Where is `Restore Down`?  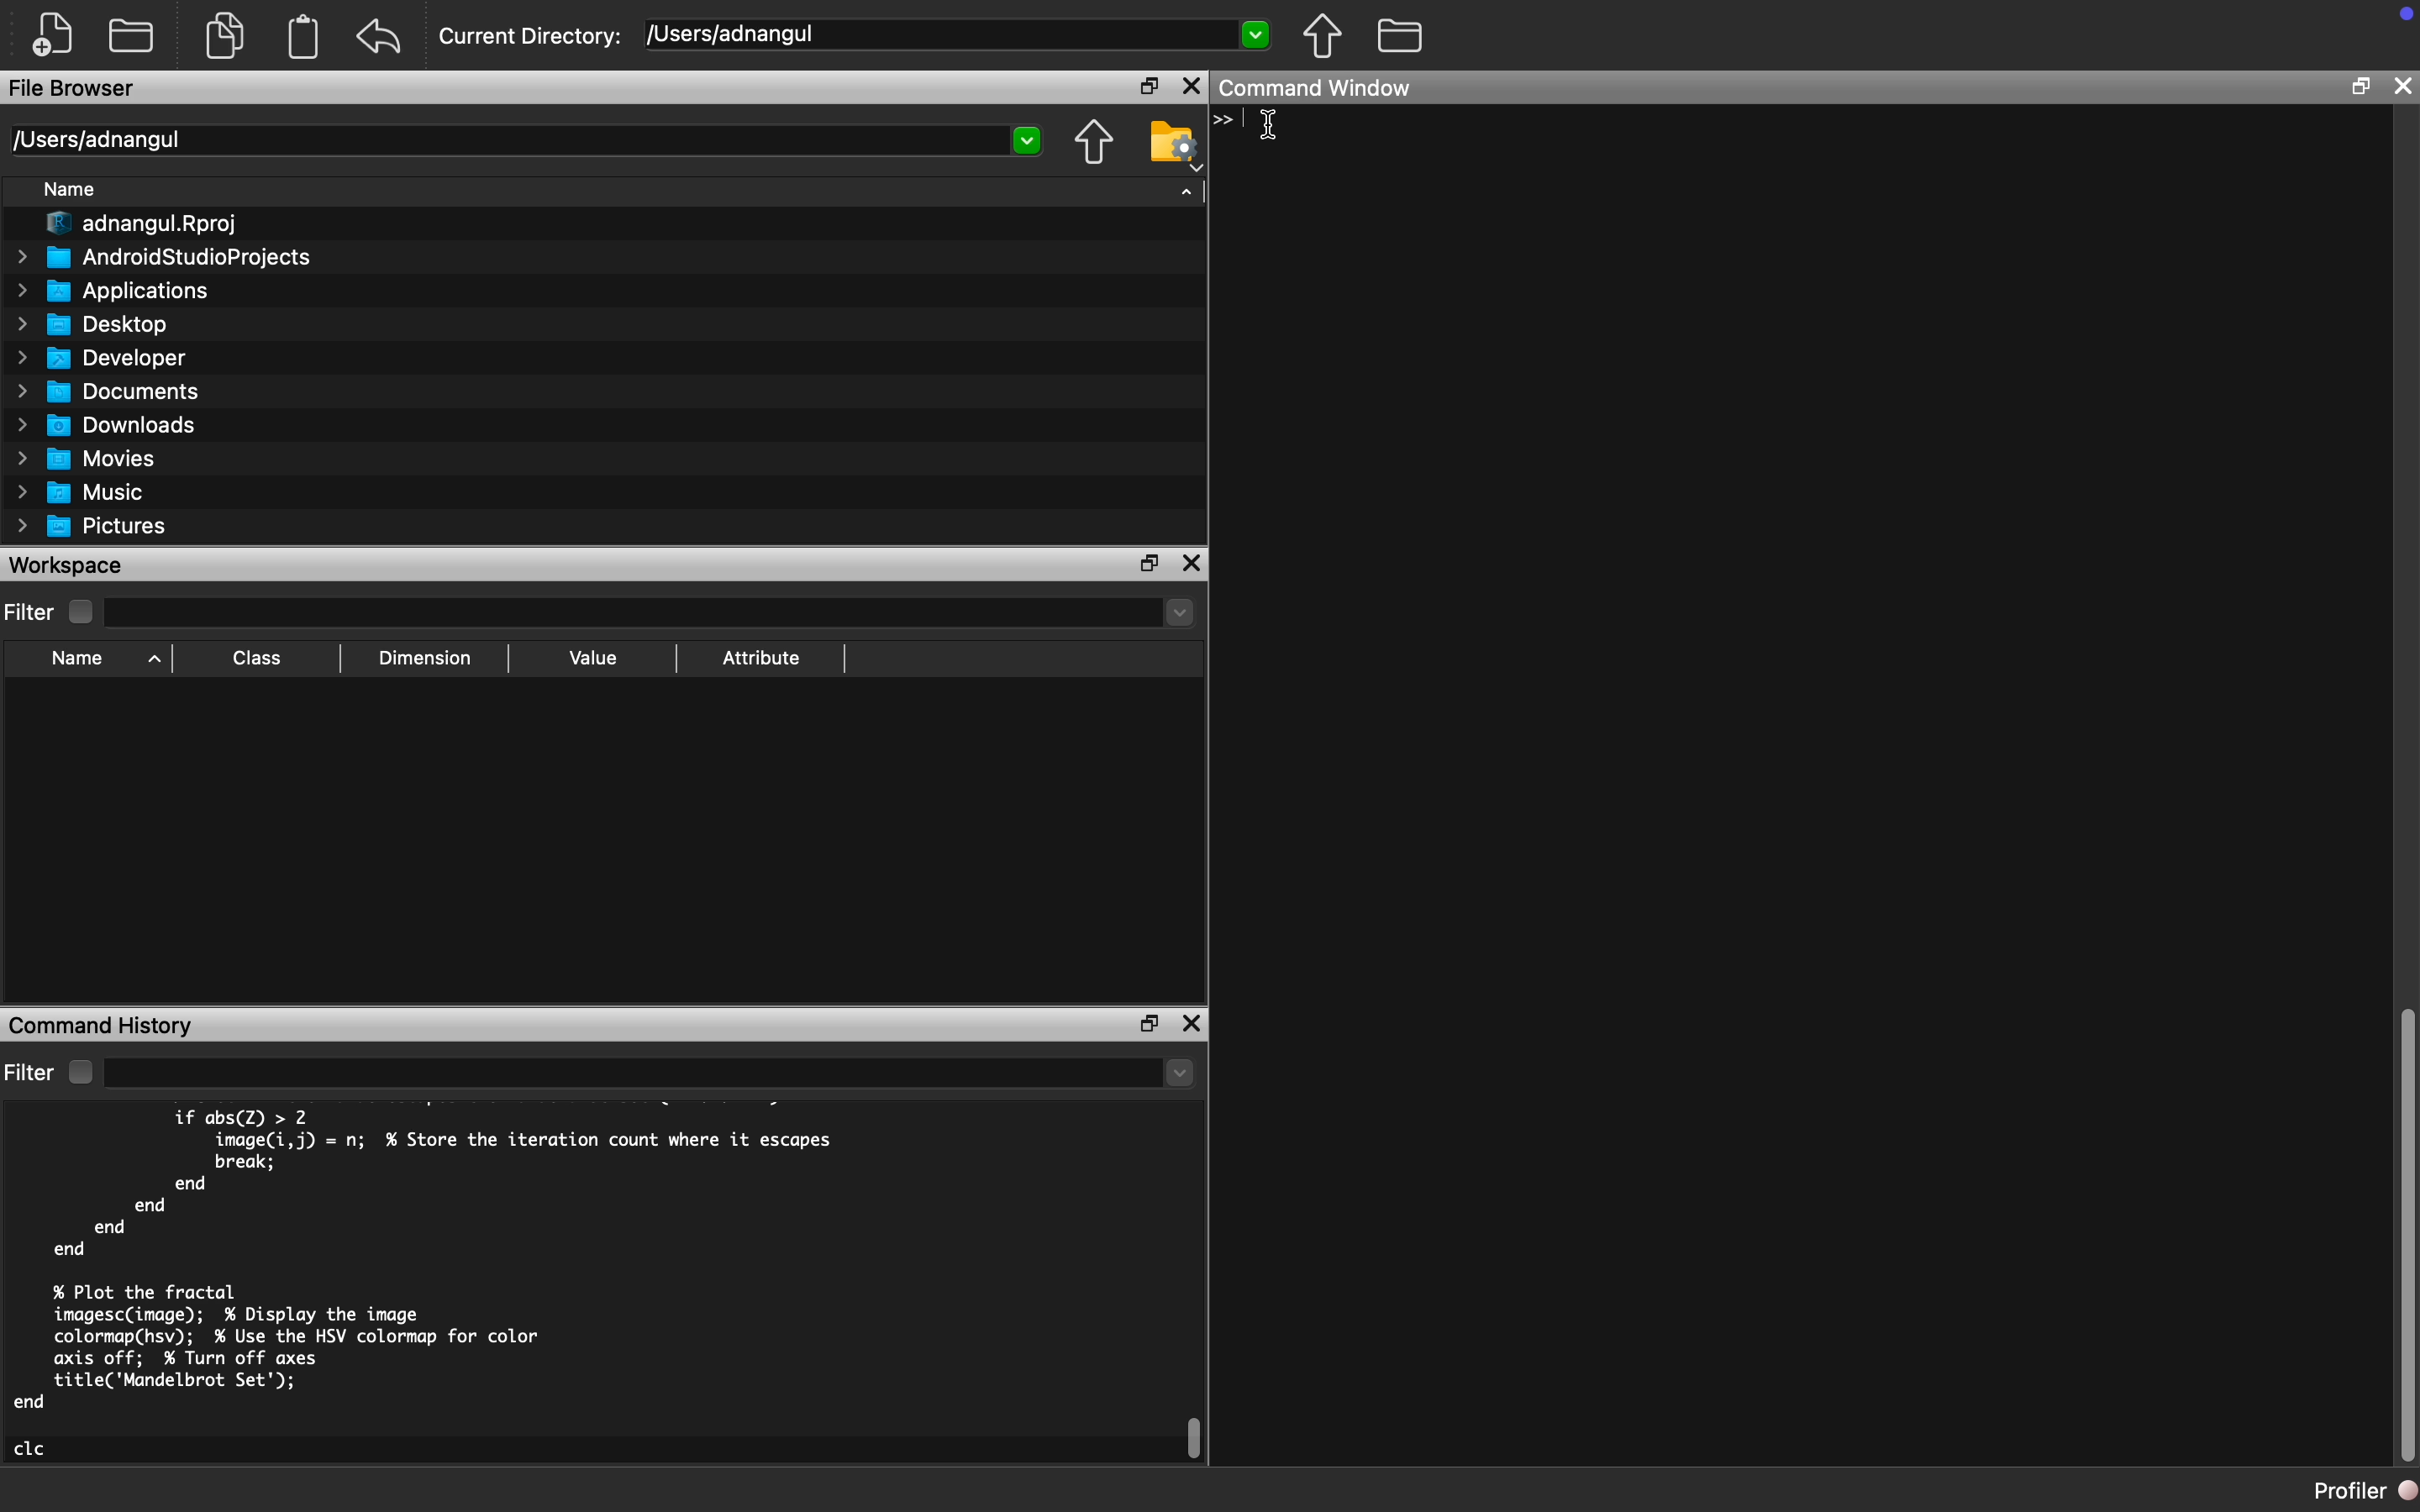 Restore Down is located at coordinates (2359, 86).